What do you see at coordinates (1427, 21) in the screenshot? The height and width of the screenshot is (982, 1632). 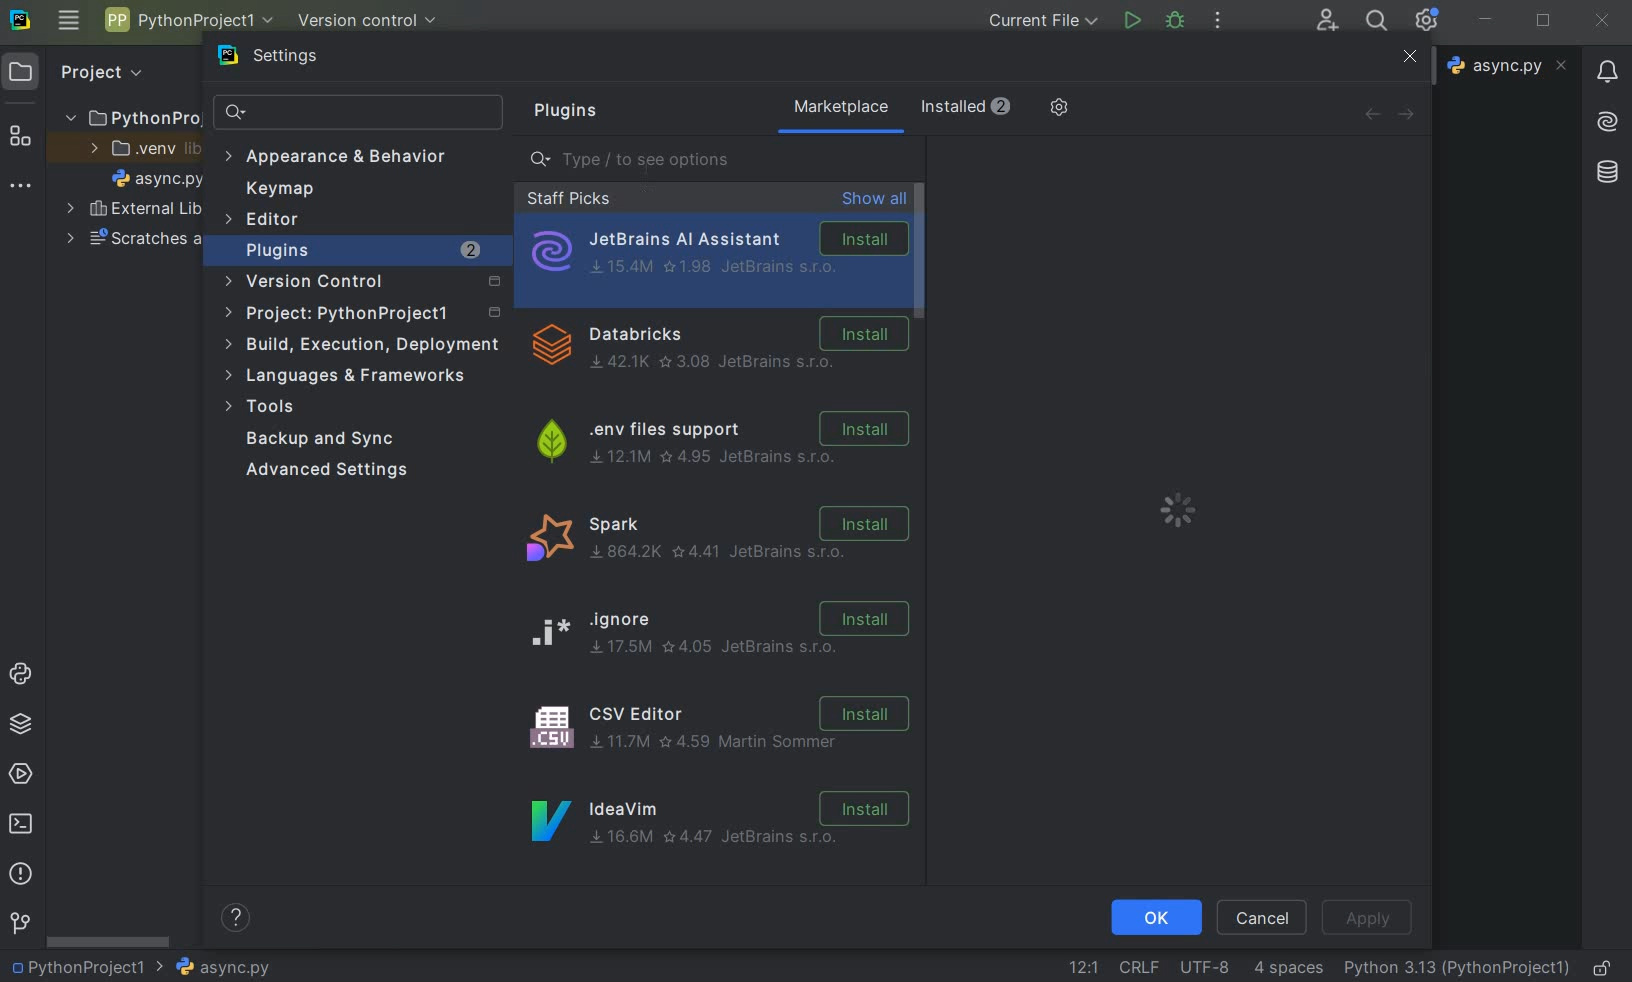 I see `ide and project settings` at bounding box center [1427, 21].